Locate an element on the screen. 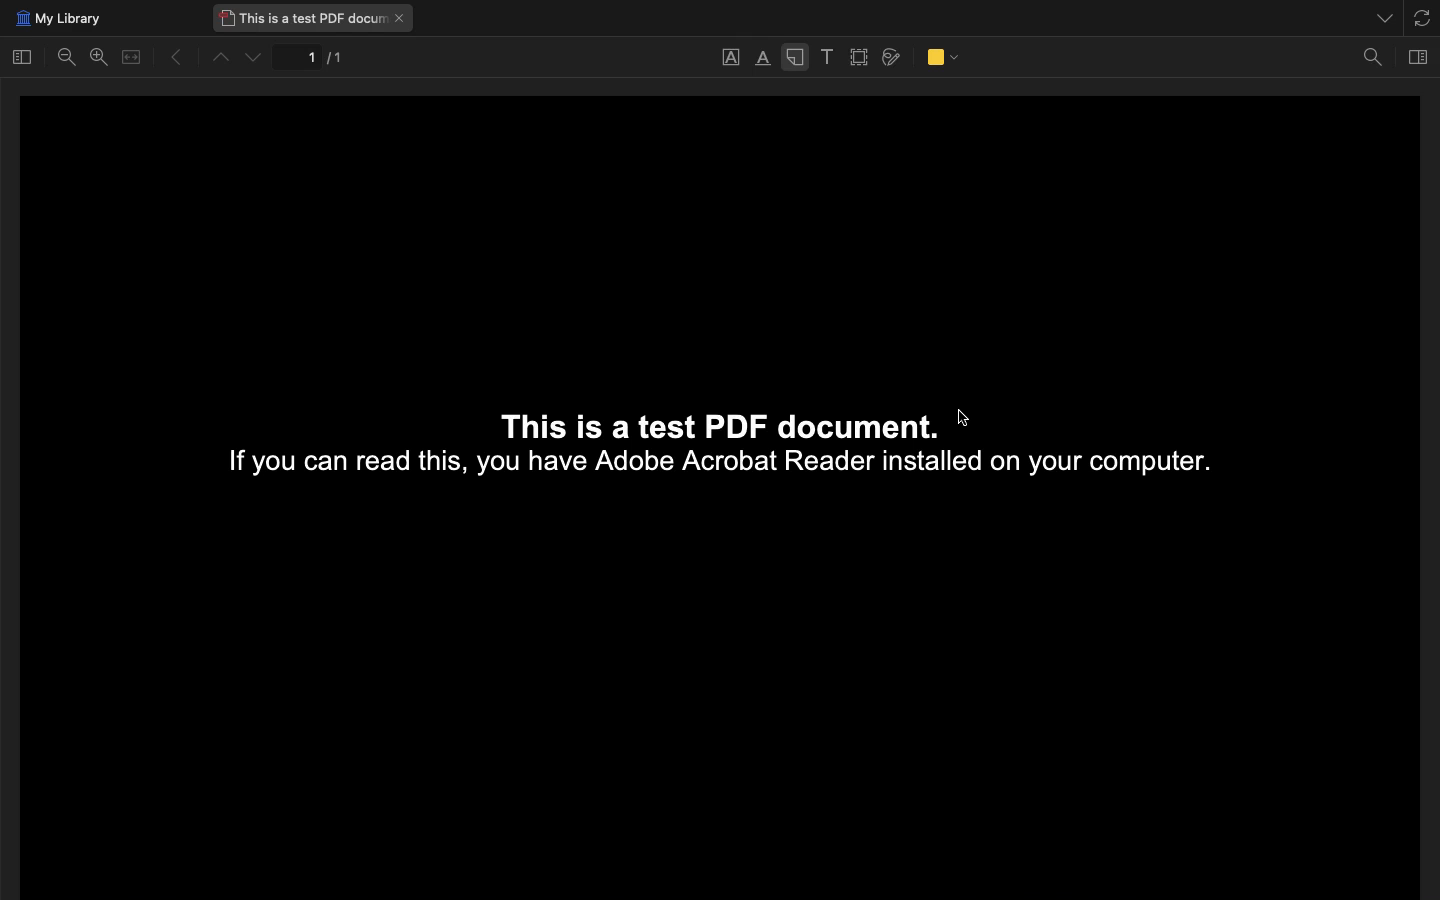  Underline text is located at coordinates (731, 56).